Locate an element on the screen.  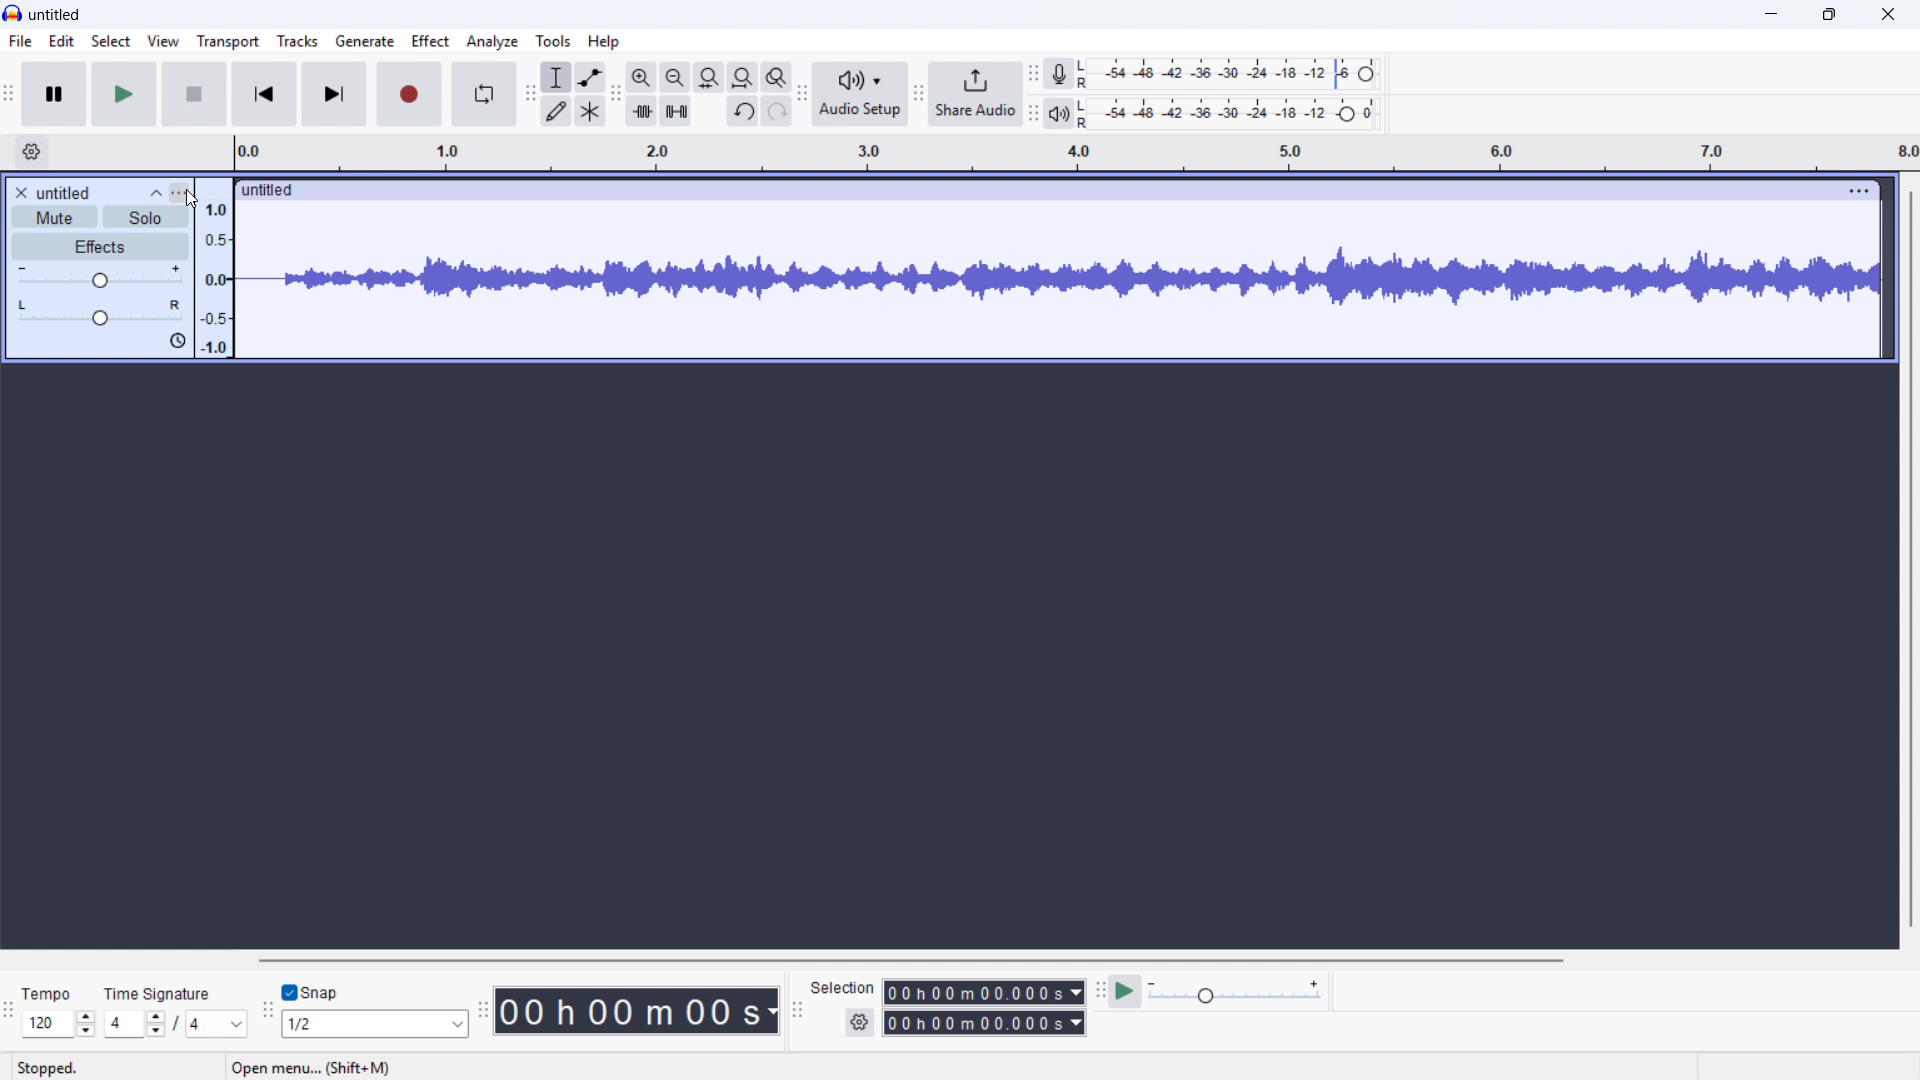
Recording metre  is located at coordinates (1058, 74).